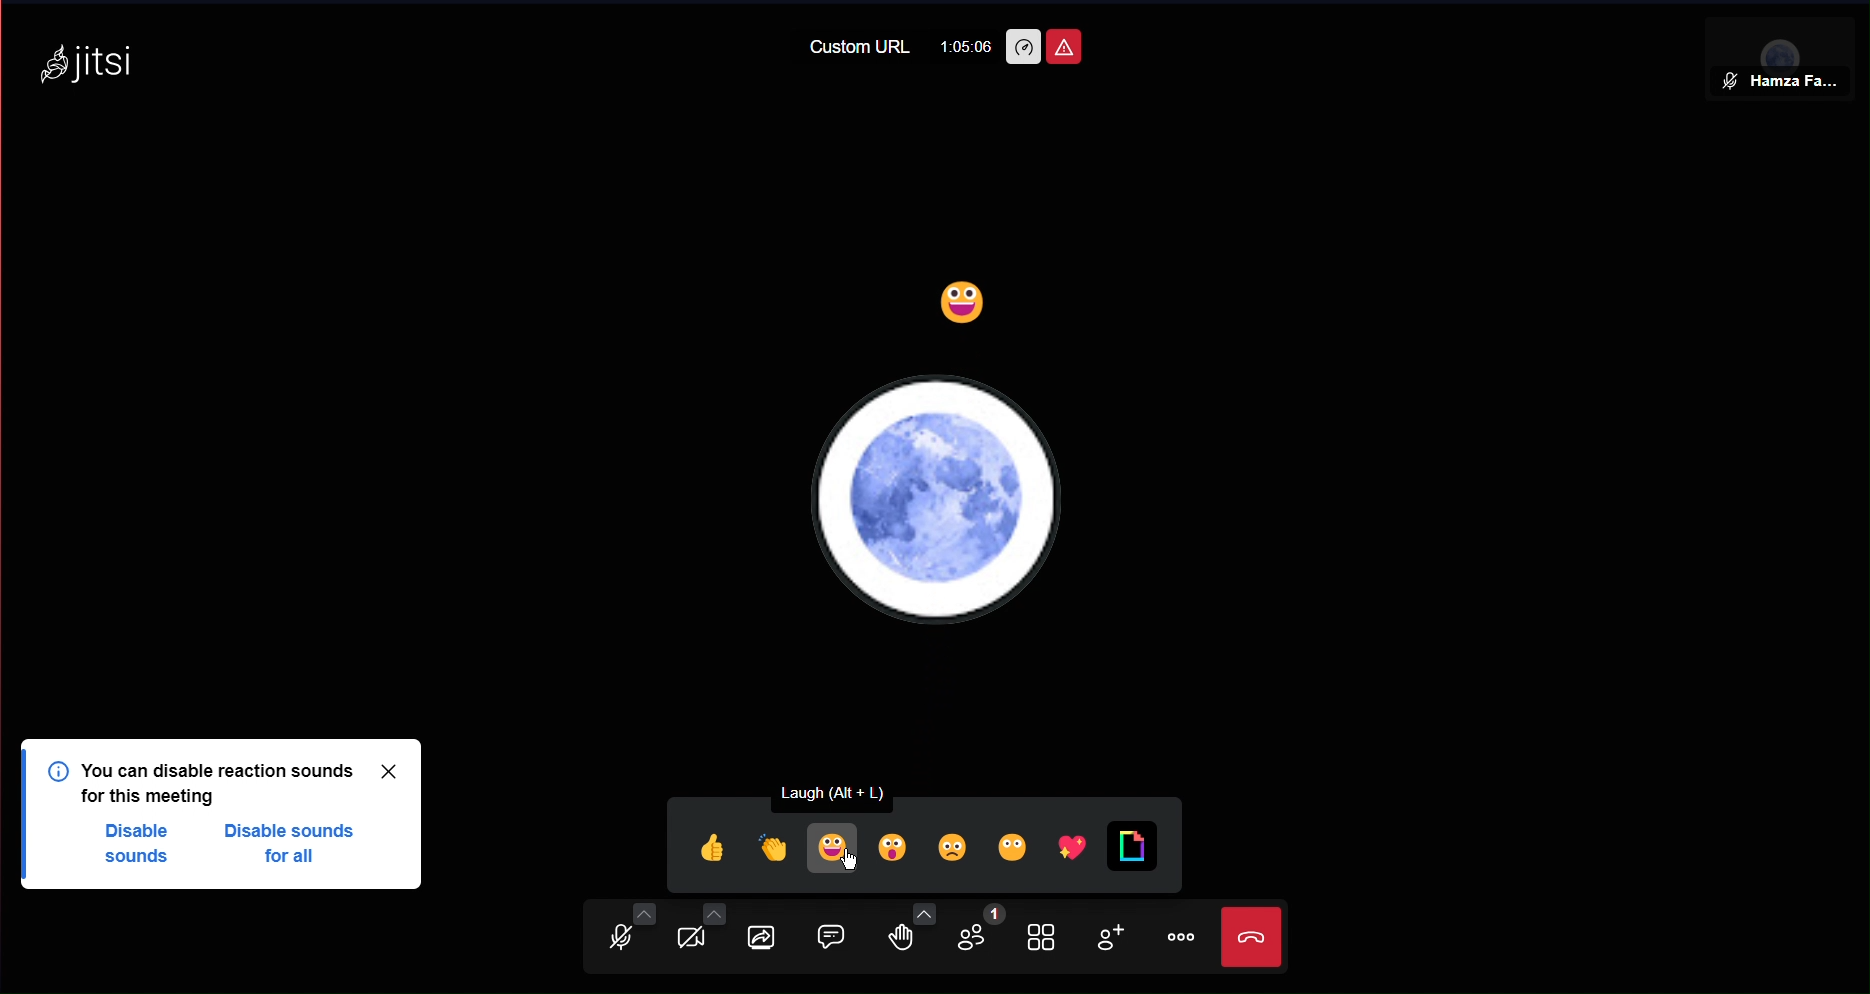 The image size is (1870, 994). I want to click on User Profile Picture, so click(941, 498).